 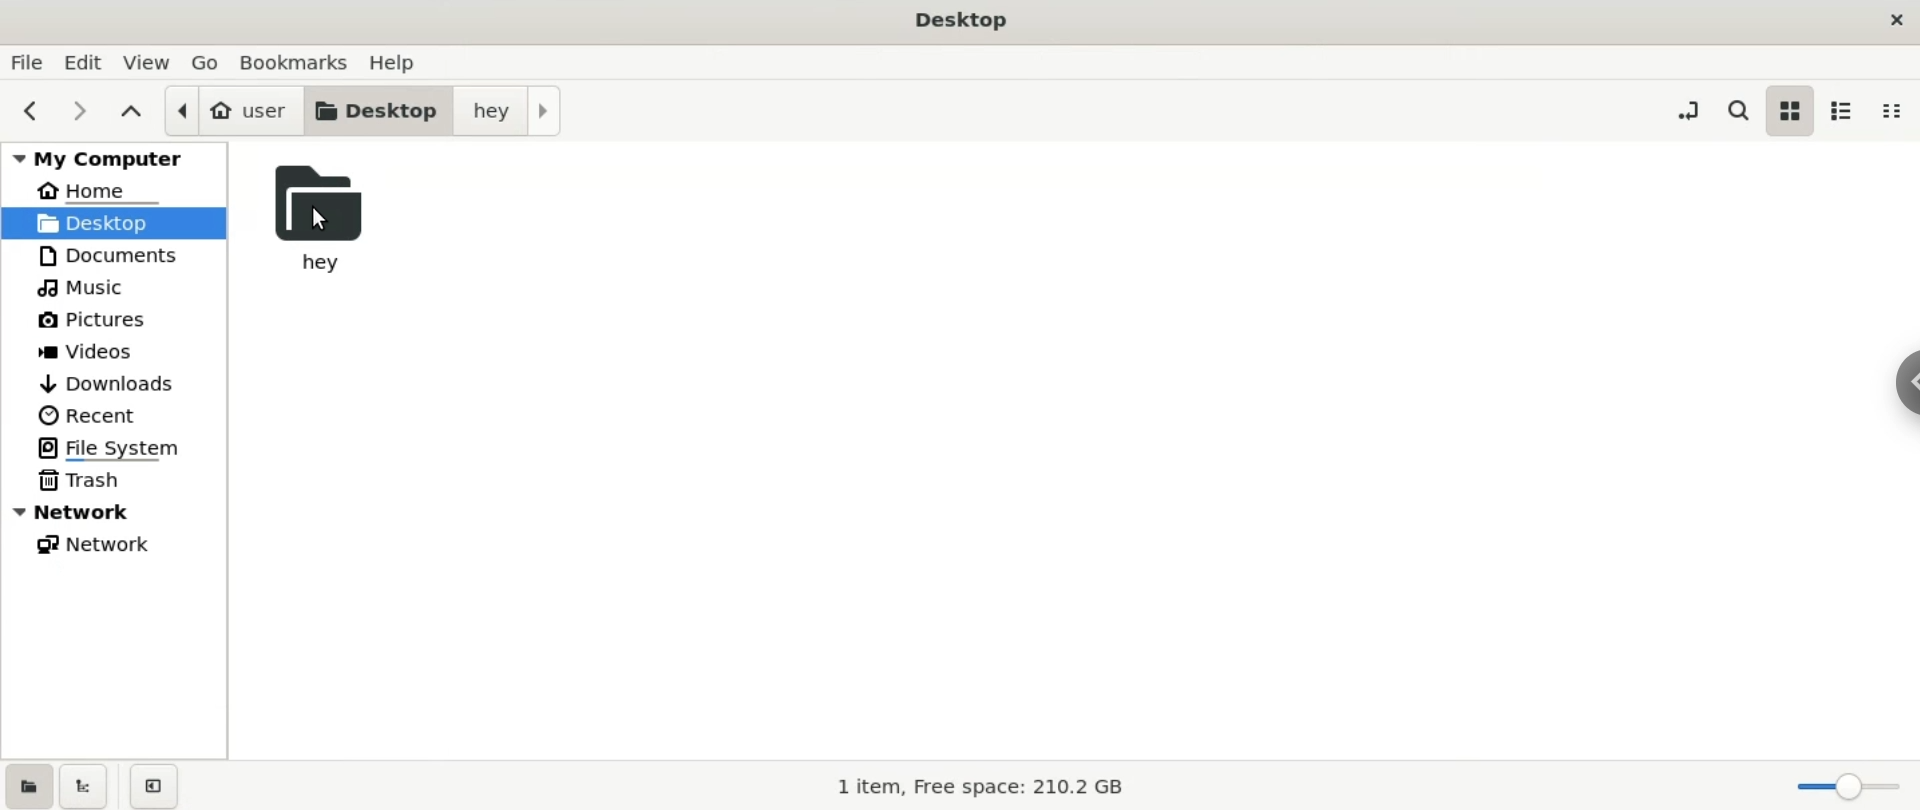 What do you see at coordinates (1790, 111) in the screenshot?
I see `icon view` at bounding box center [1790, 111].